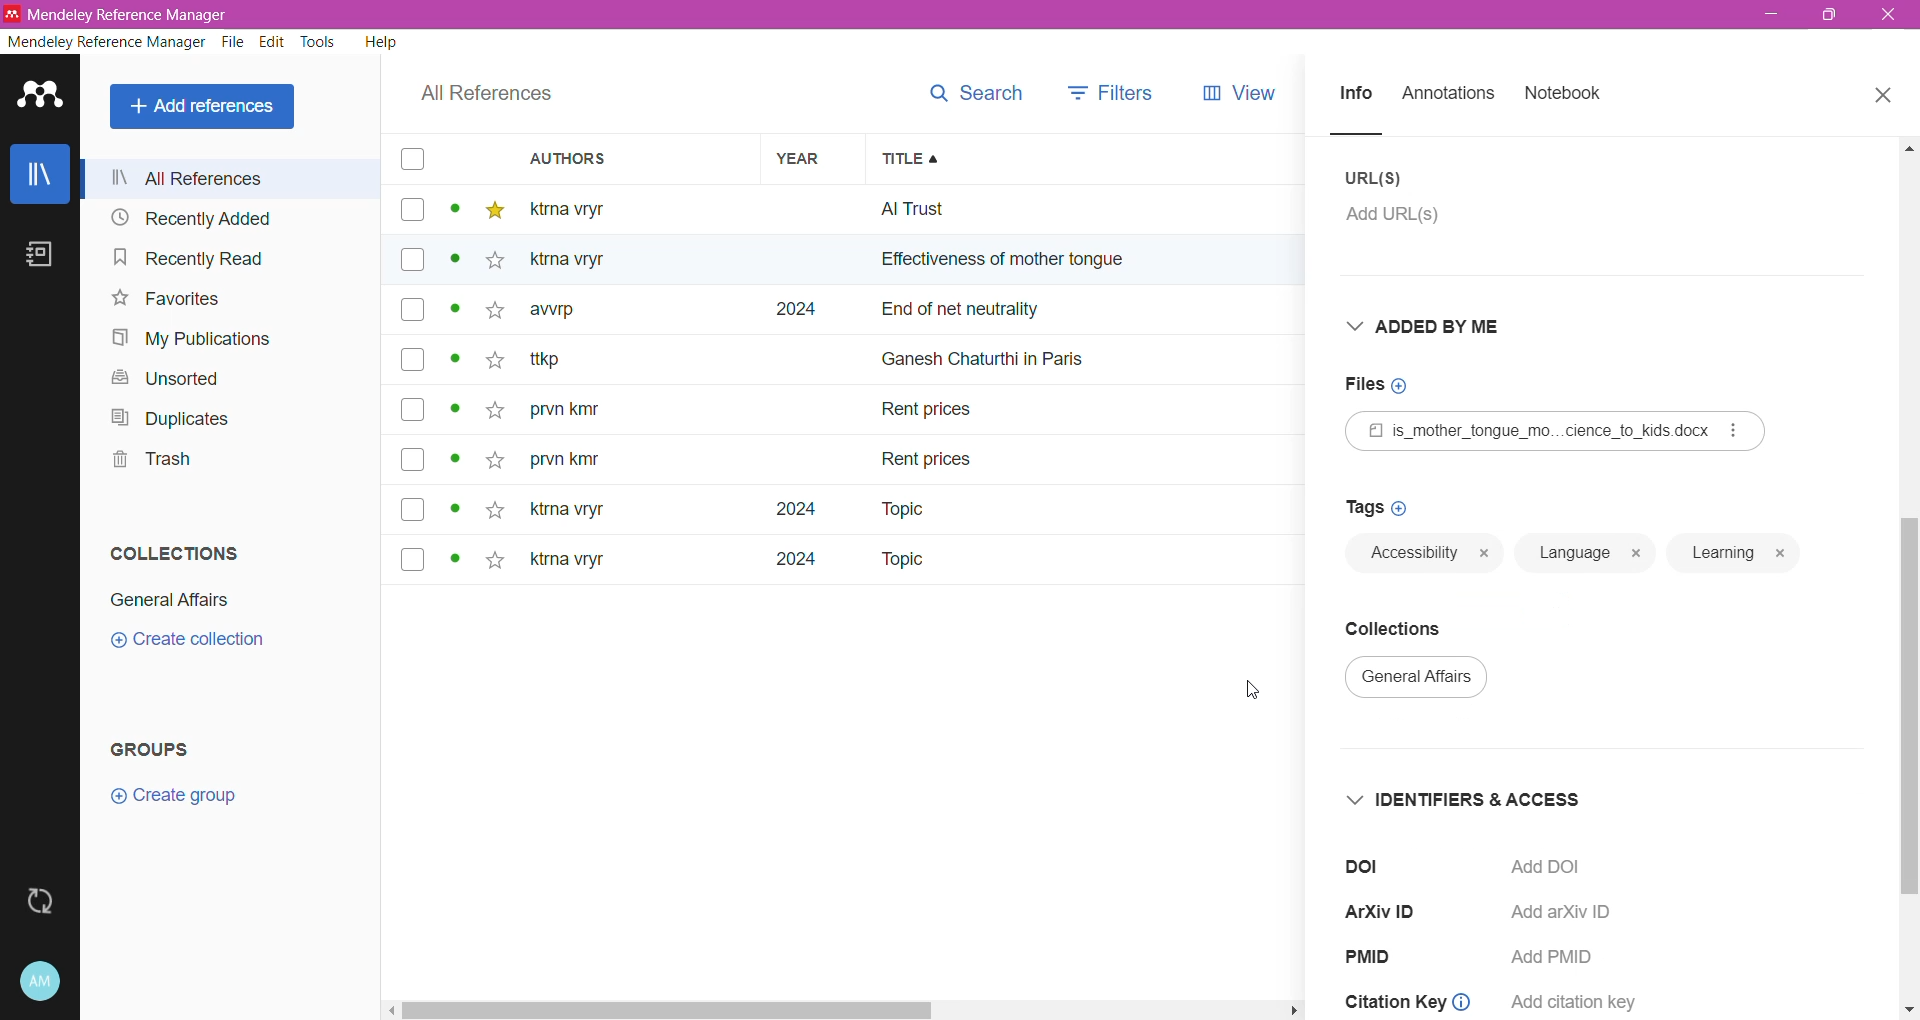  Describe the element at coordinates (455, 315) in the screenshot. I see `dot ` at that location.